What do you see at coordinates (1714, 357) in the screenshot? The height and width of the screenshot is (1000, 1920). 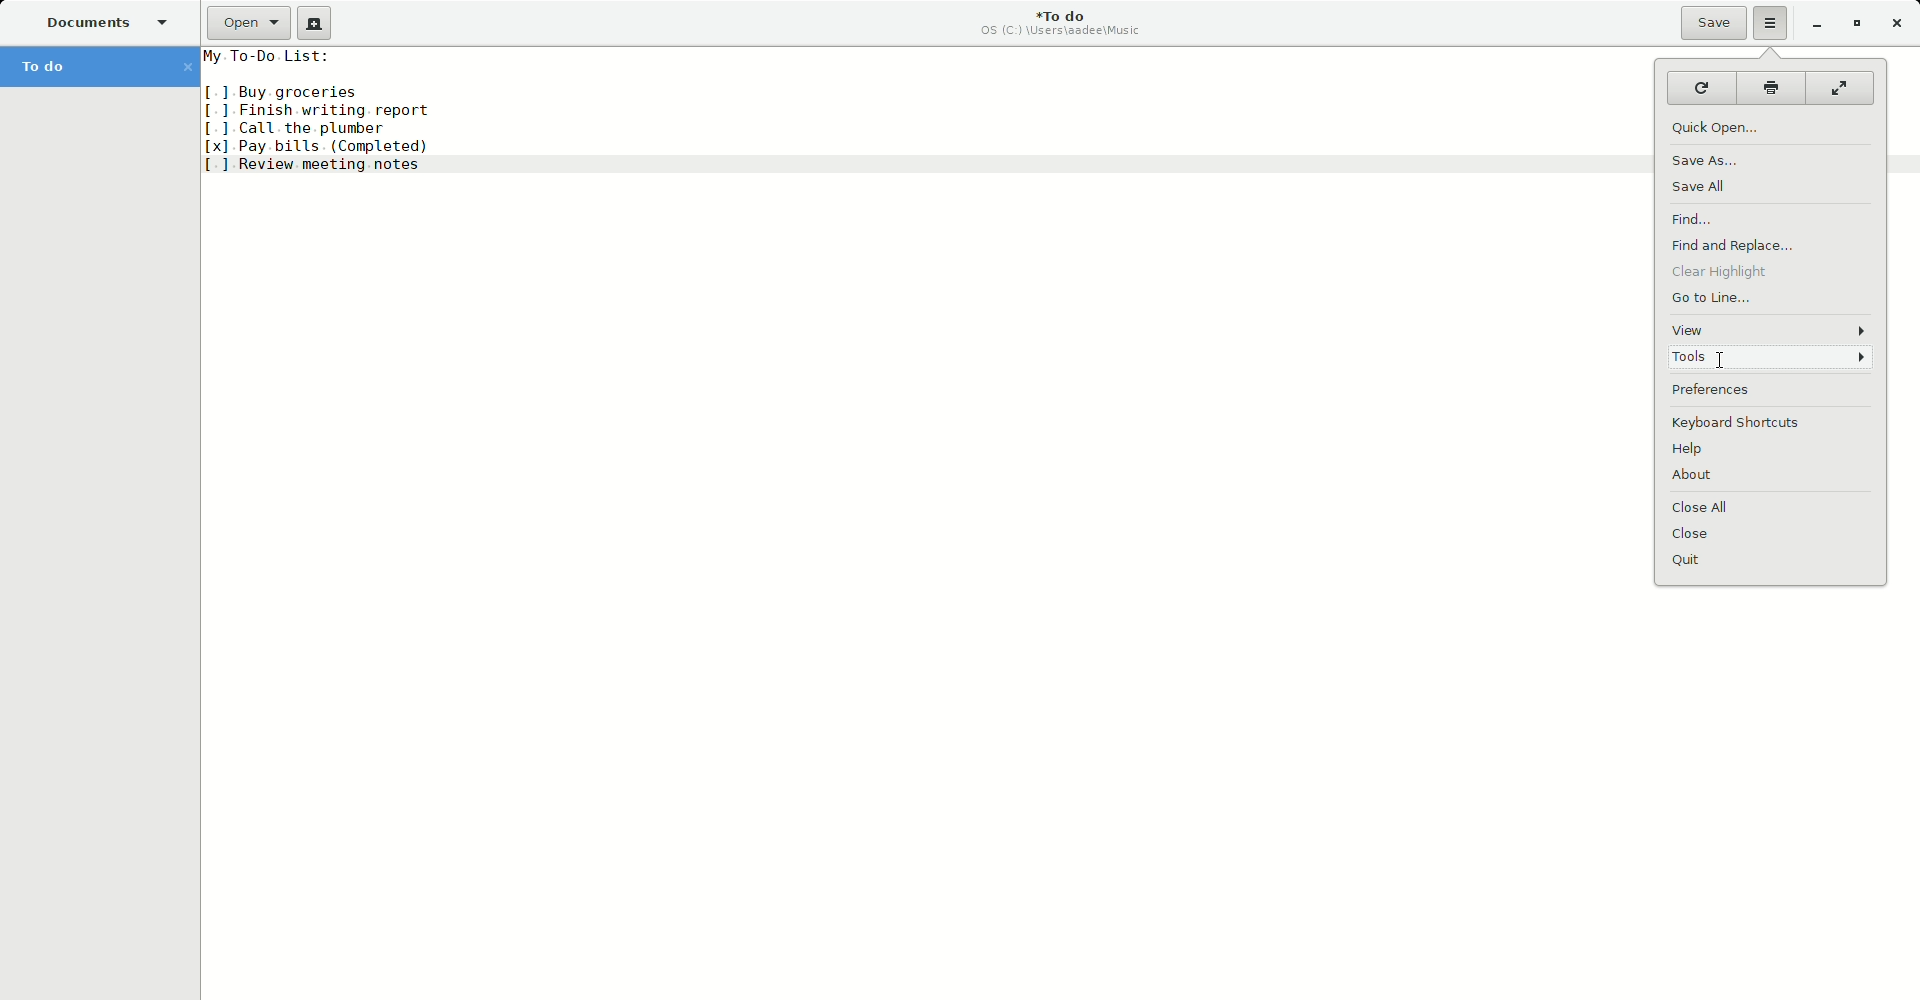 I see `cursor` at bounding box center [1714, 357].